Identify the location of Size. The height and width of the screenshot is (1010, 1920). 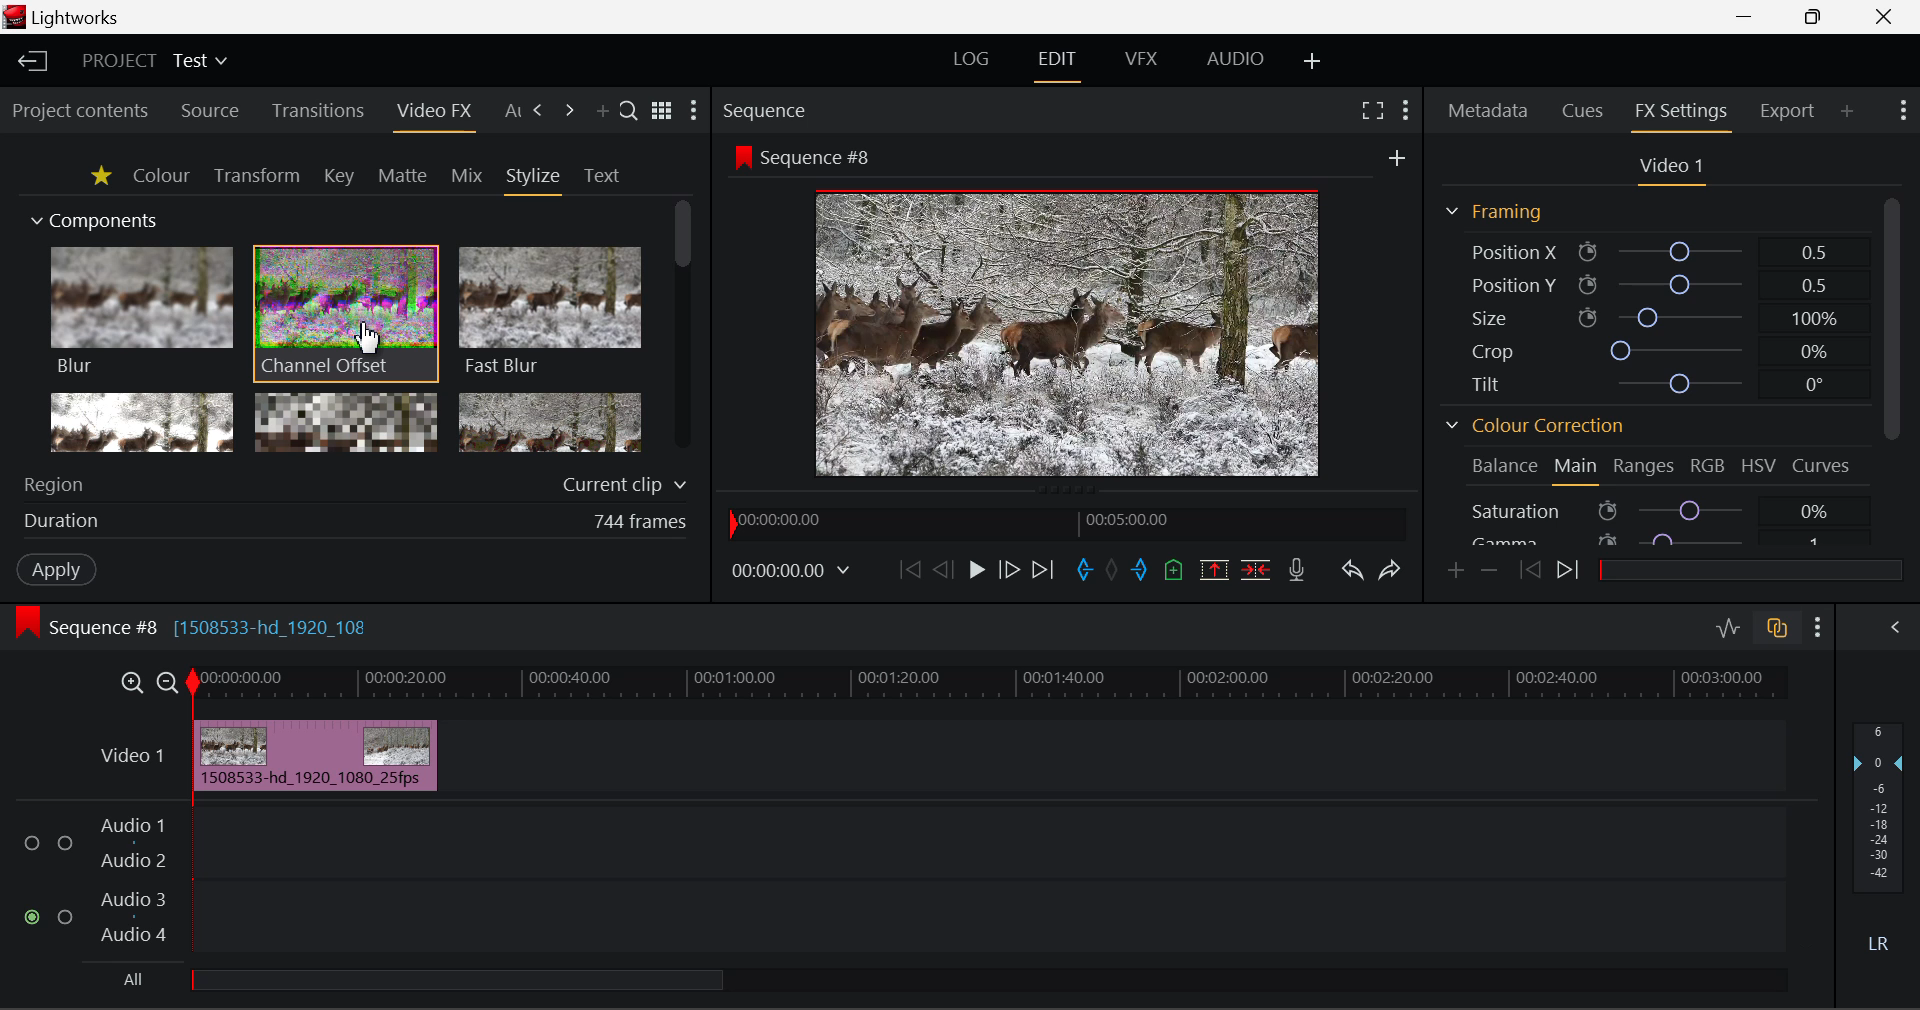
(1651, 316).